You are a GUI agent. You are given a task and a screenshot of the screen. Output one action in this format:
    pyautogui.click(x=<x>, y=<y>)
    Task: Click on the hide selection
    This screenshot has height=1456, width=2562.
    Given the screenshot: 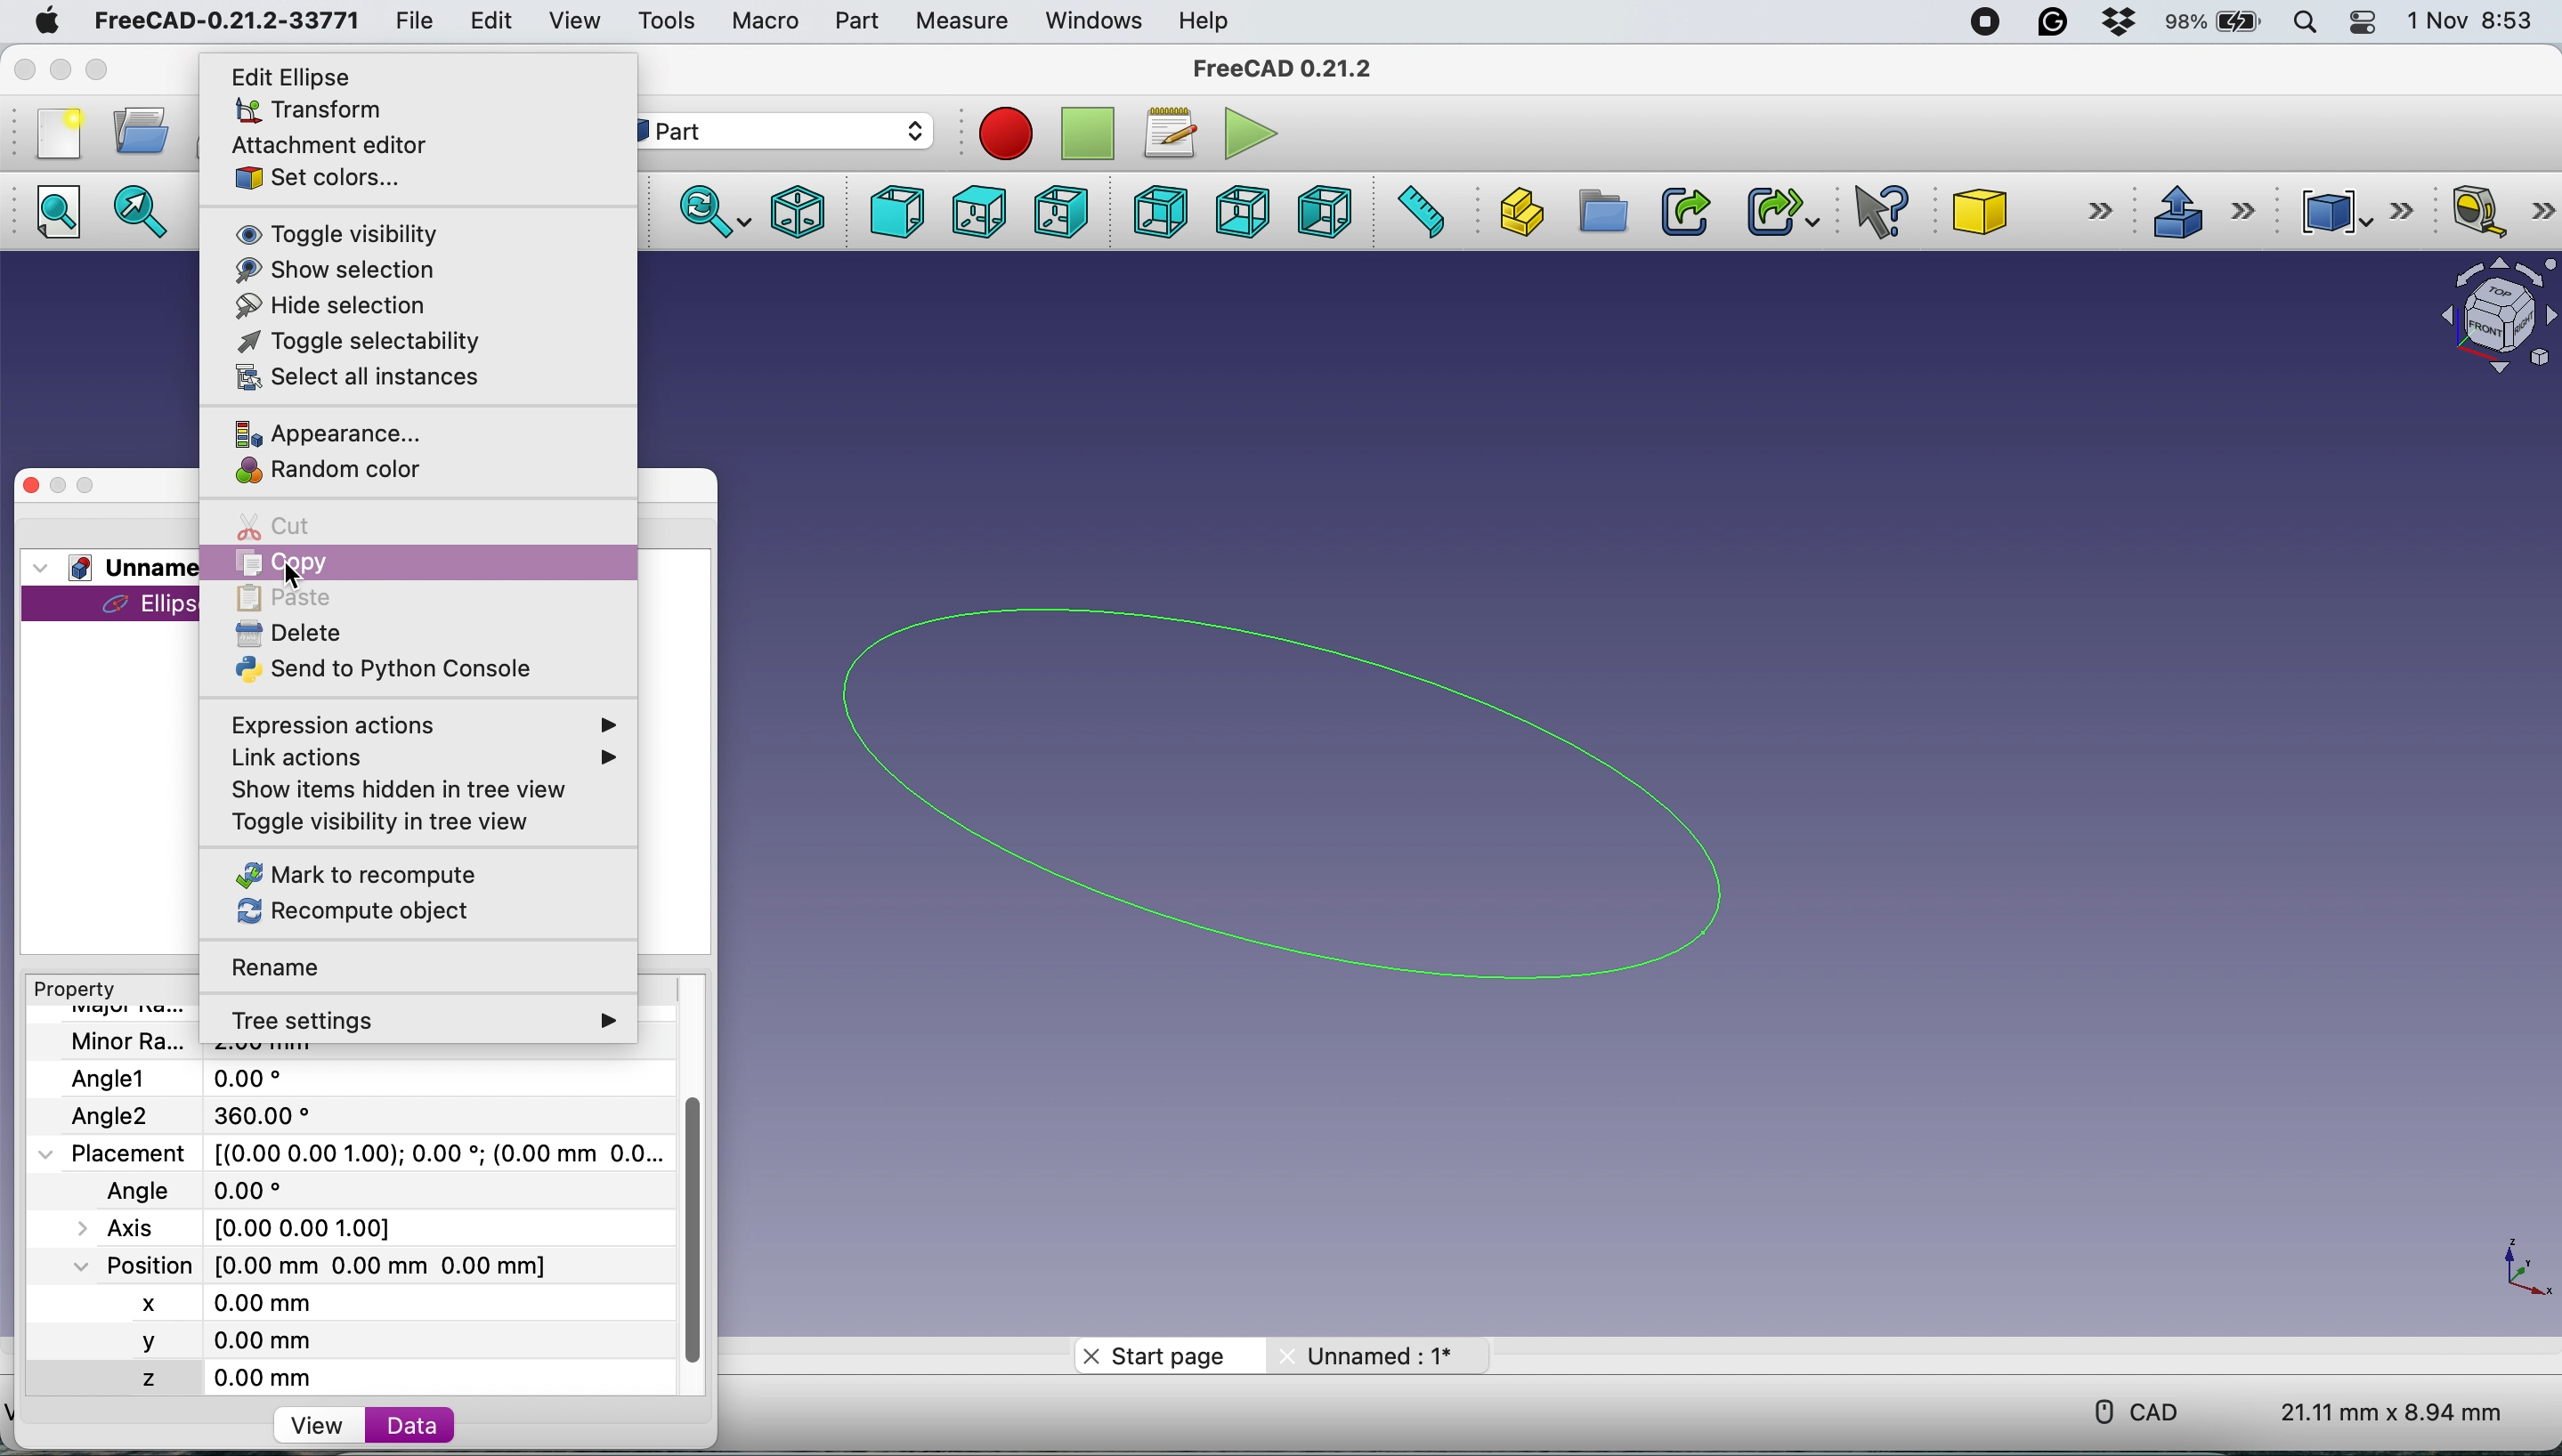 What is the action you would take?
    pyautogui.click(x=332, y=304)
    